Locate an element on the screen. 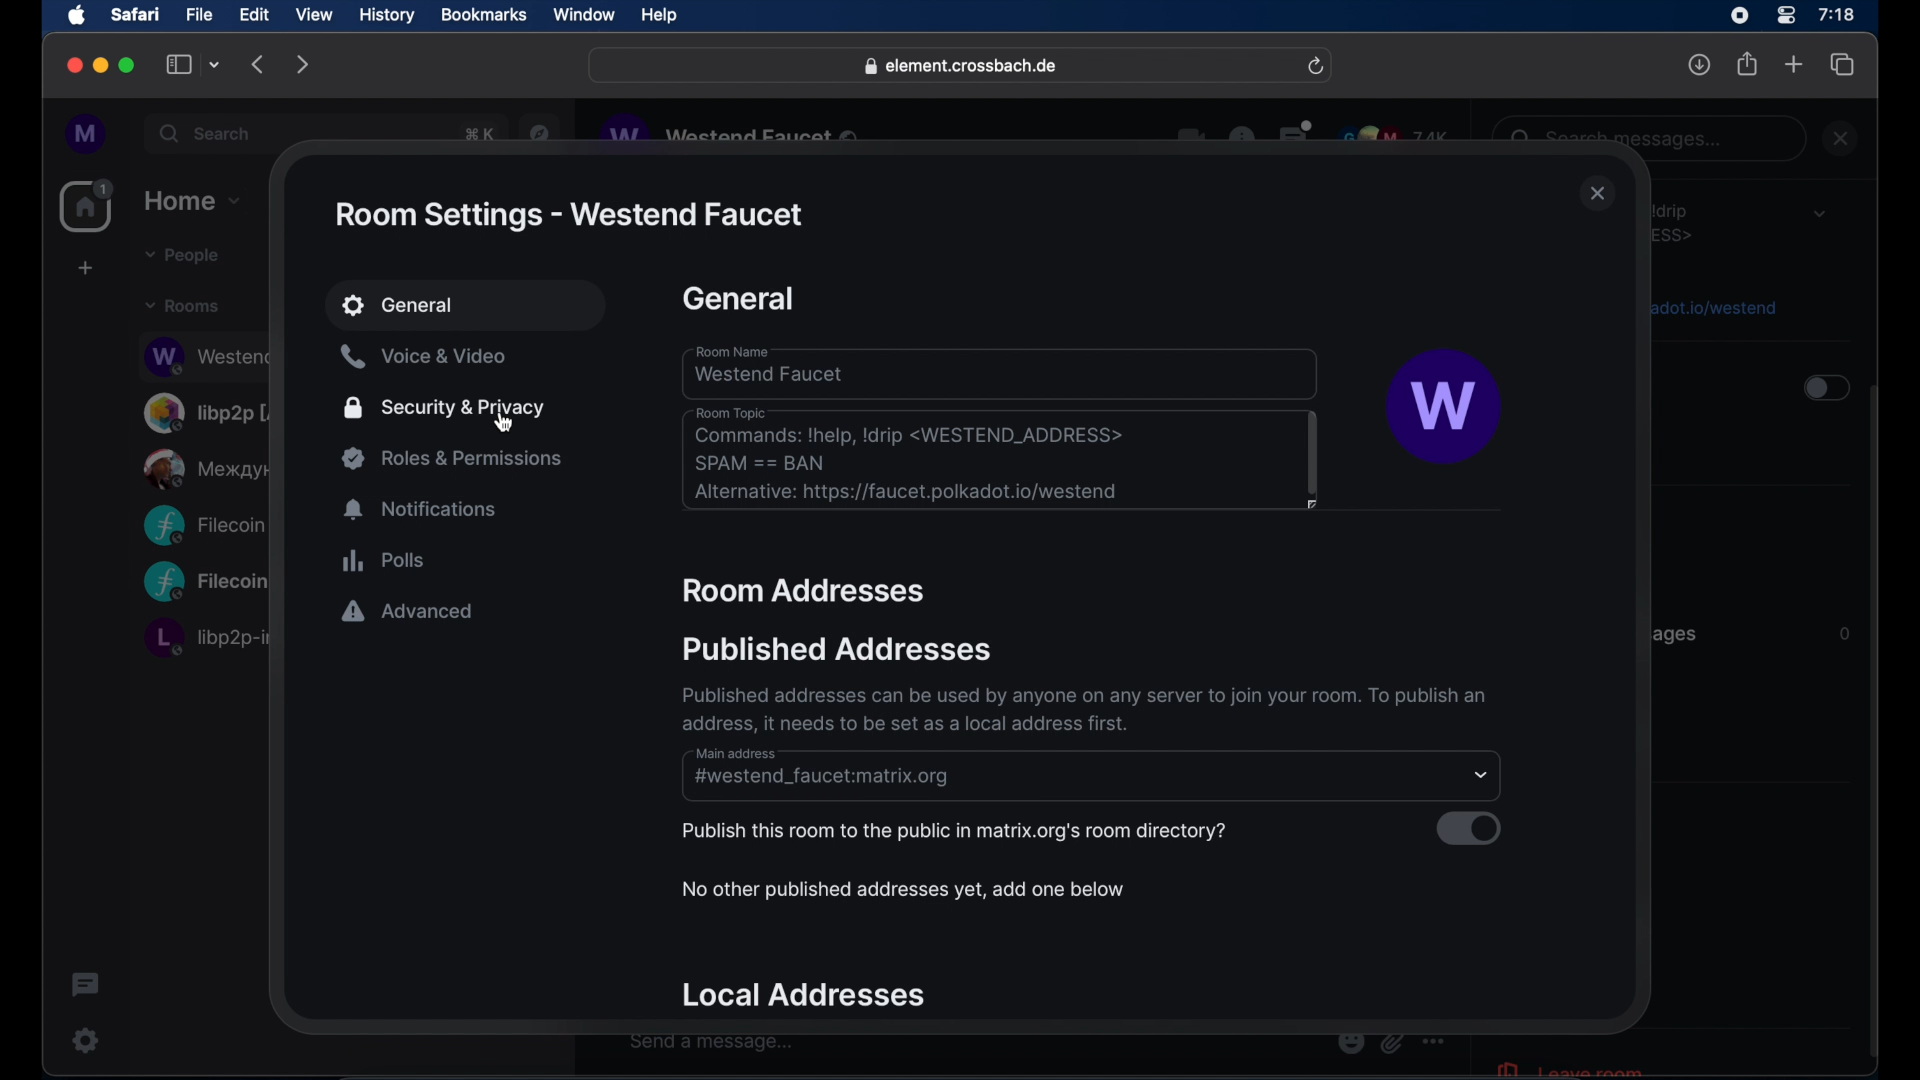 The height and width of the screenshot is (1080, 1920). obscure icon is located at coordinates (1391, 1042).